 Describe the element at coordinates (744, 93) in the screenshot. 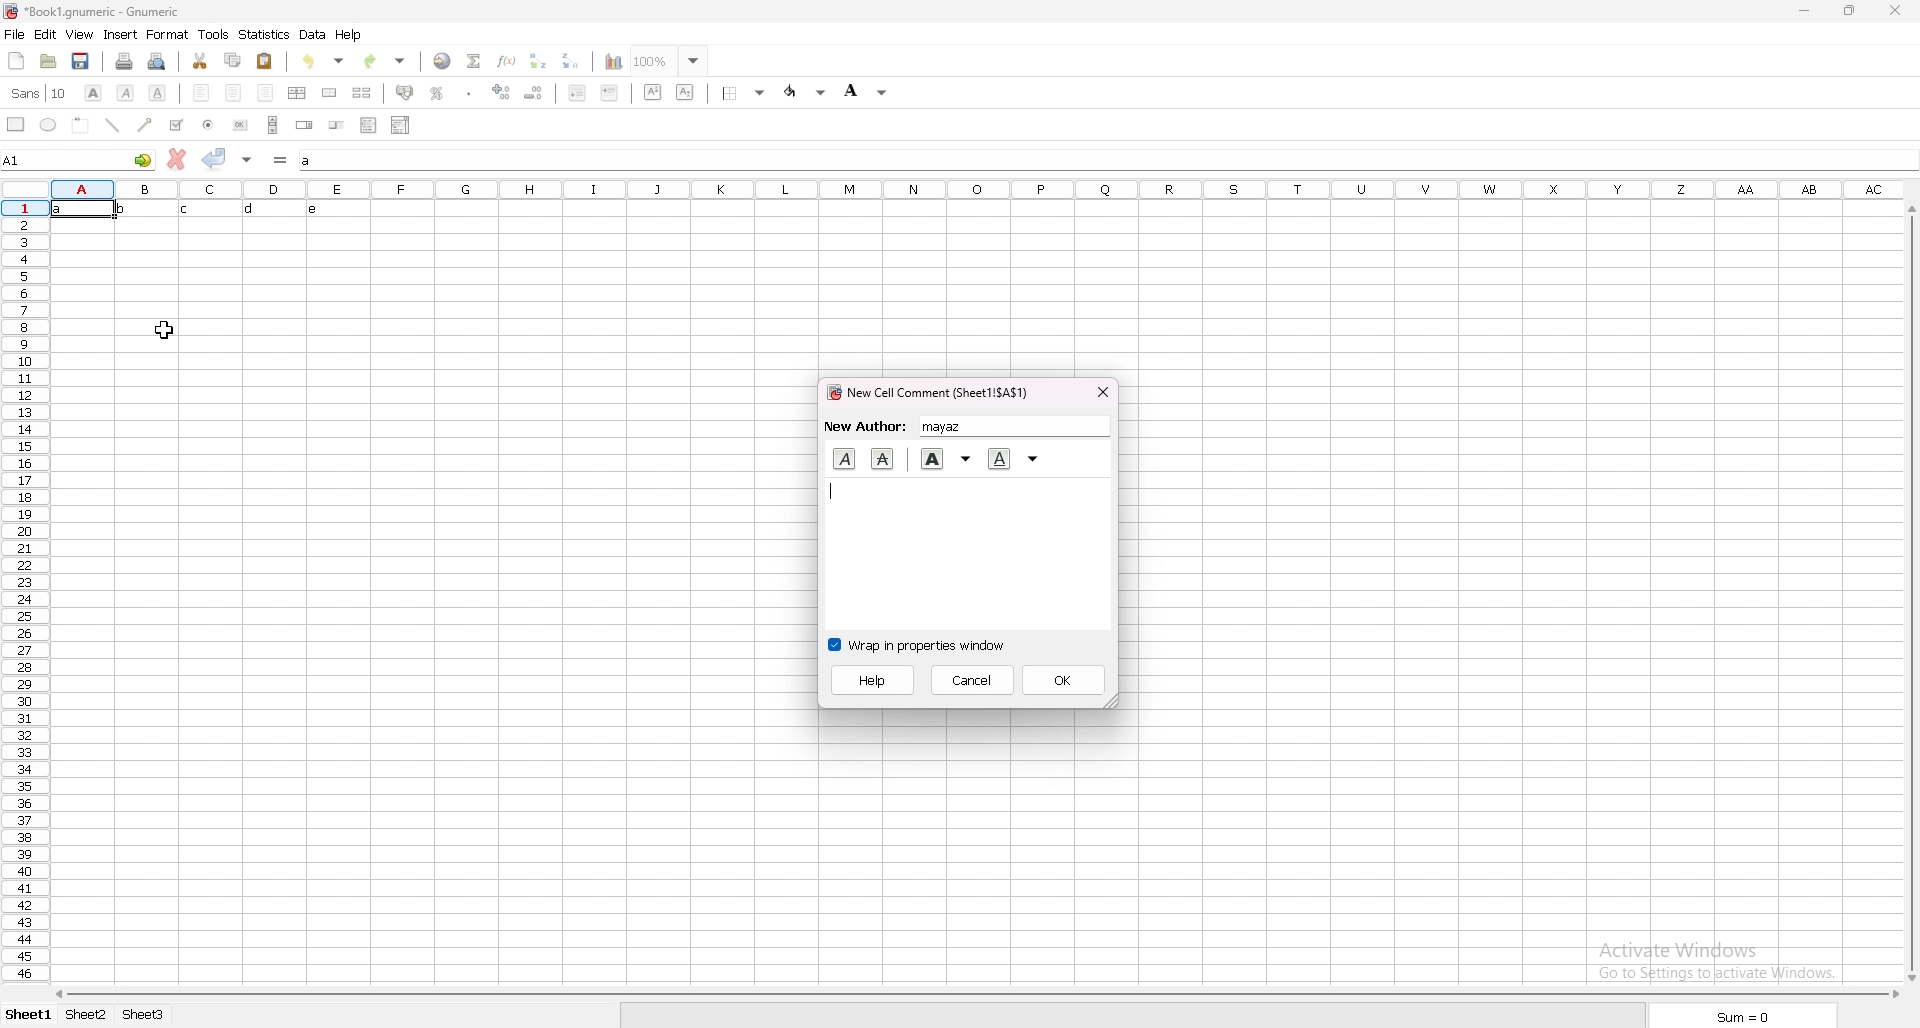

I see `border` at that location.